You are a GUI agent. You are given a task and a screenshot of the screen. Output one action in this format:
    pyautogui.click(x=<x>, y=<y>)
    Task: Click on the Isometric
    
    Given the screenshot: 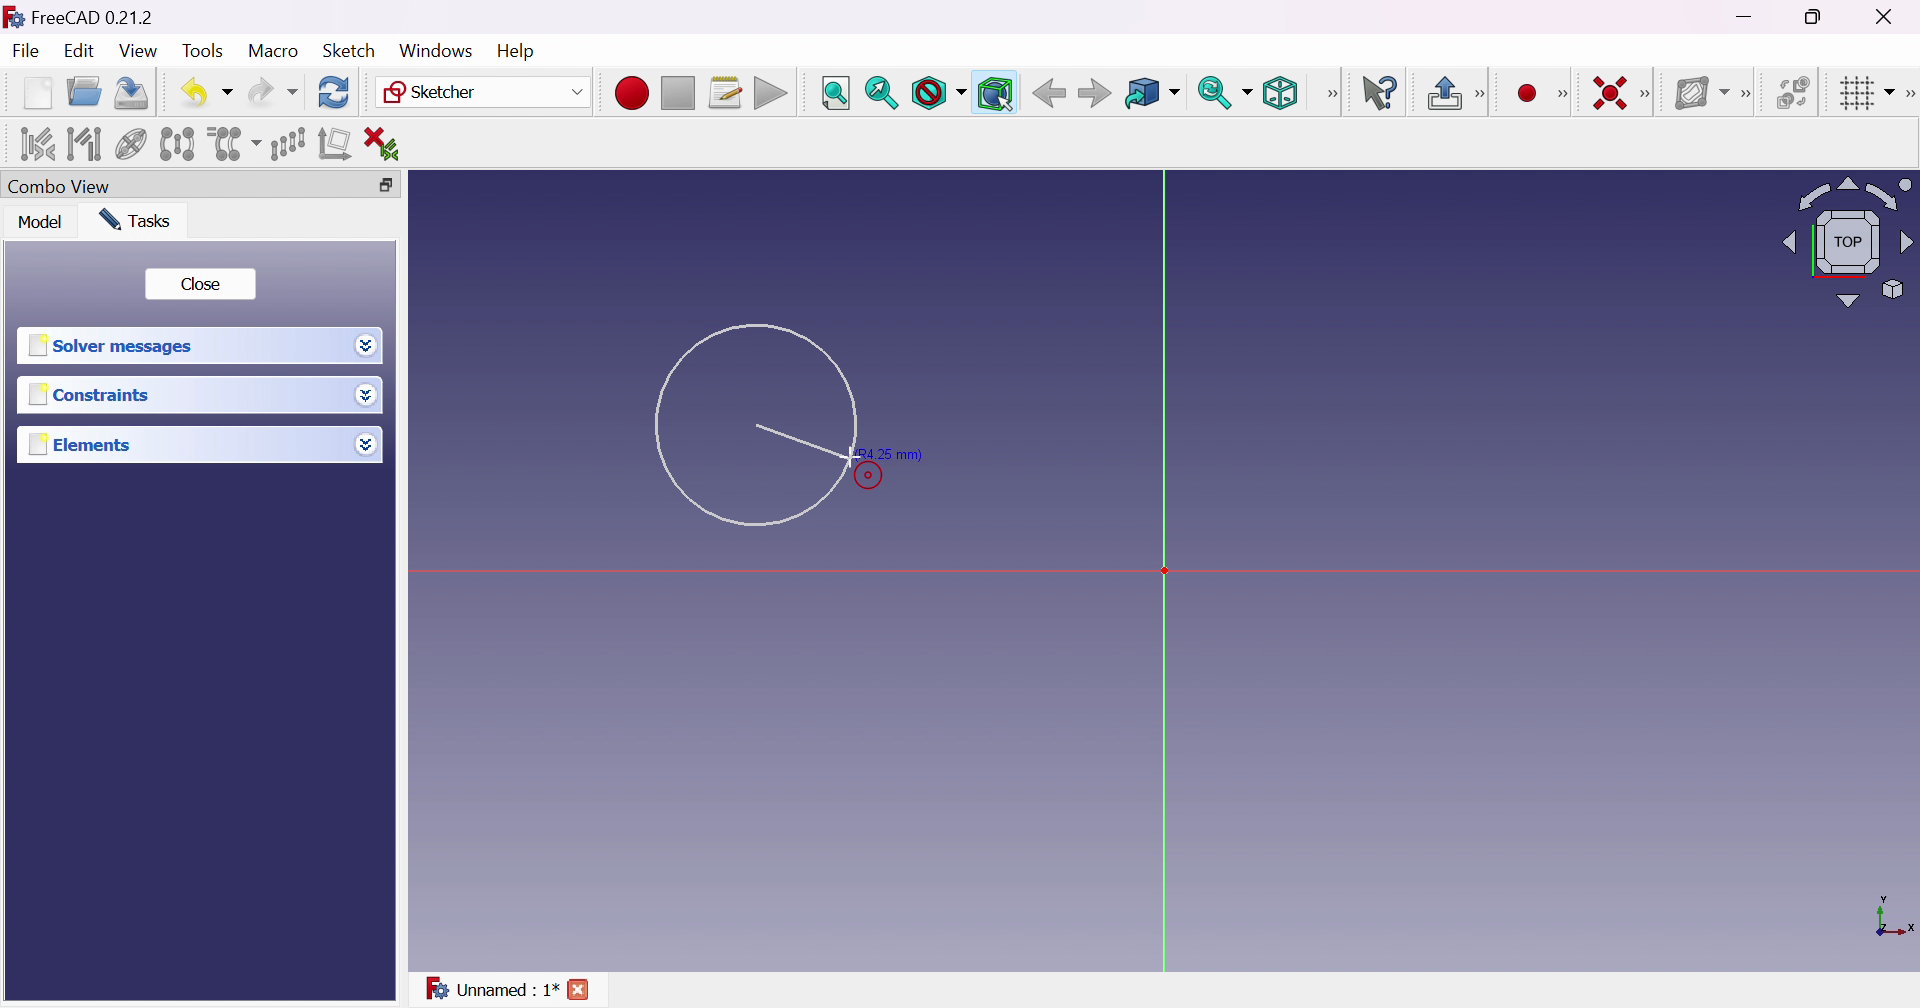 What is the action you would take?
    pyautogui.click(x=1280, y=94)
    